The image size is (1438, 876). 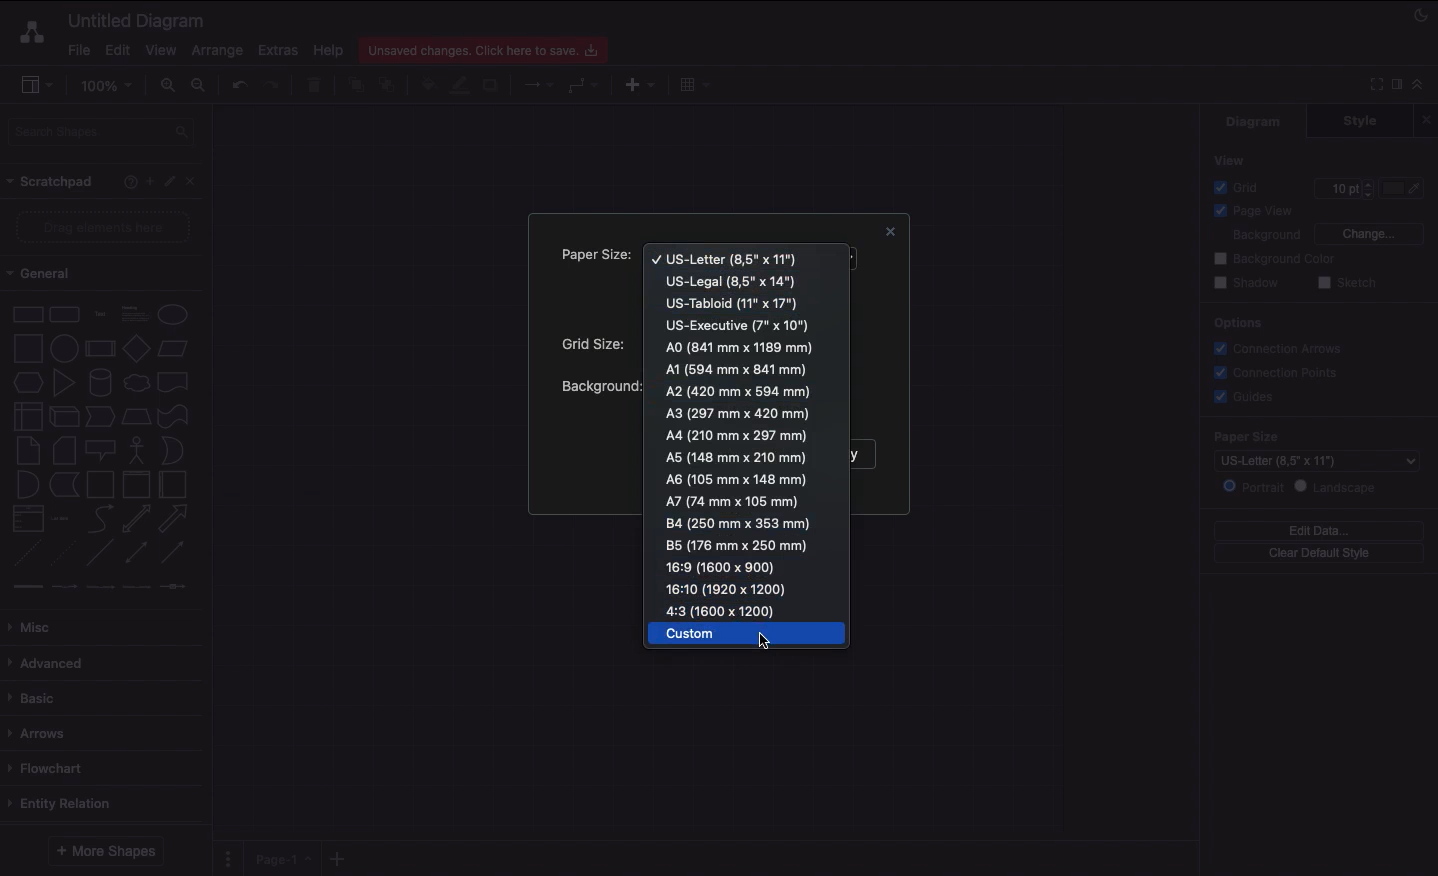 I want to click on Line color, so click(x=459, y=83).